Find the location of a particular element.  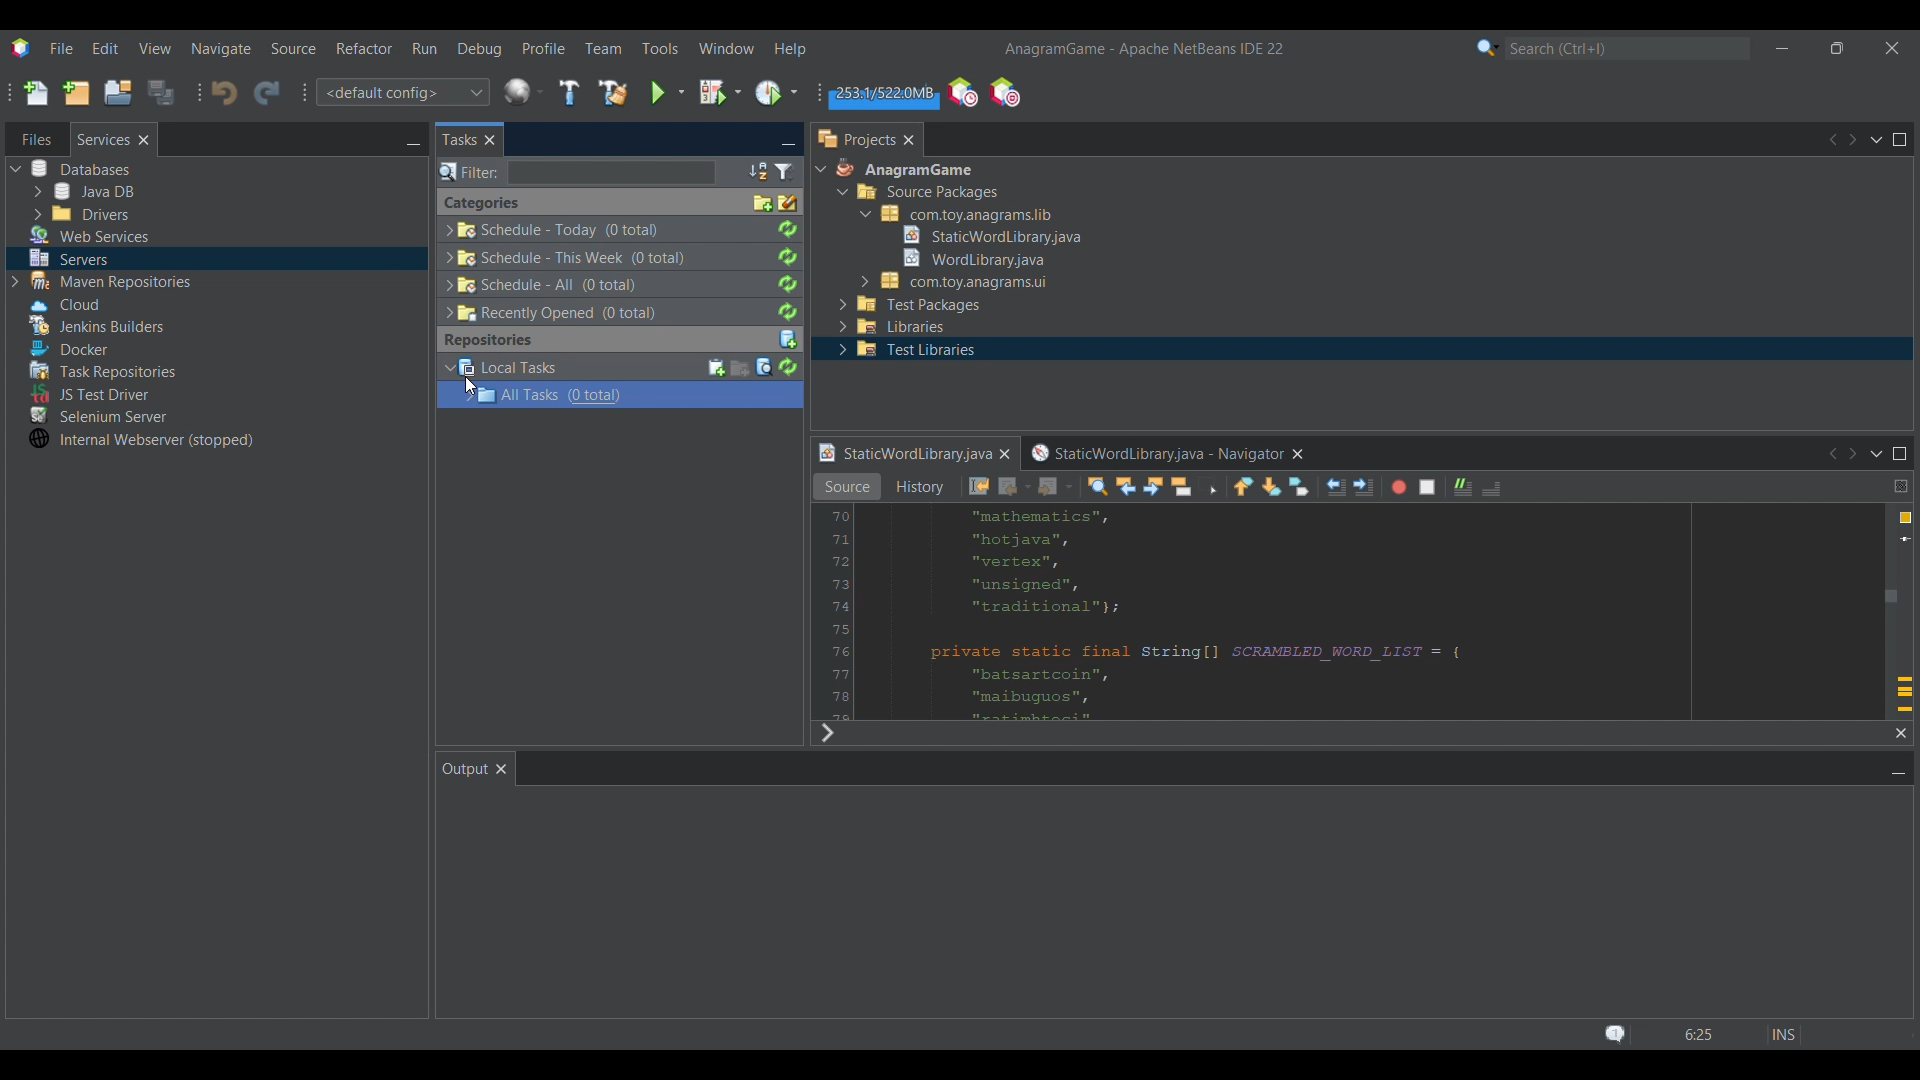

Close interface is located at coordinates (1892, 48).